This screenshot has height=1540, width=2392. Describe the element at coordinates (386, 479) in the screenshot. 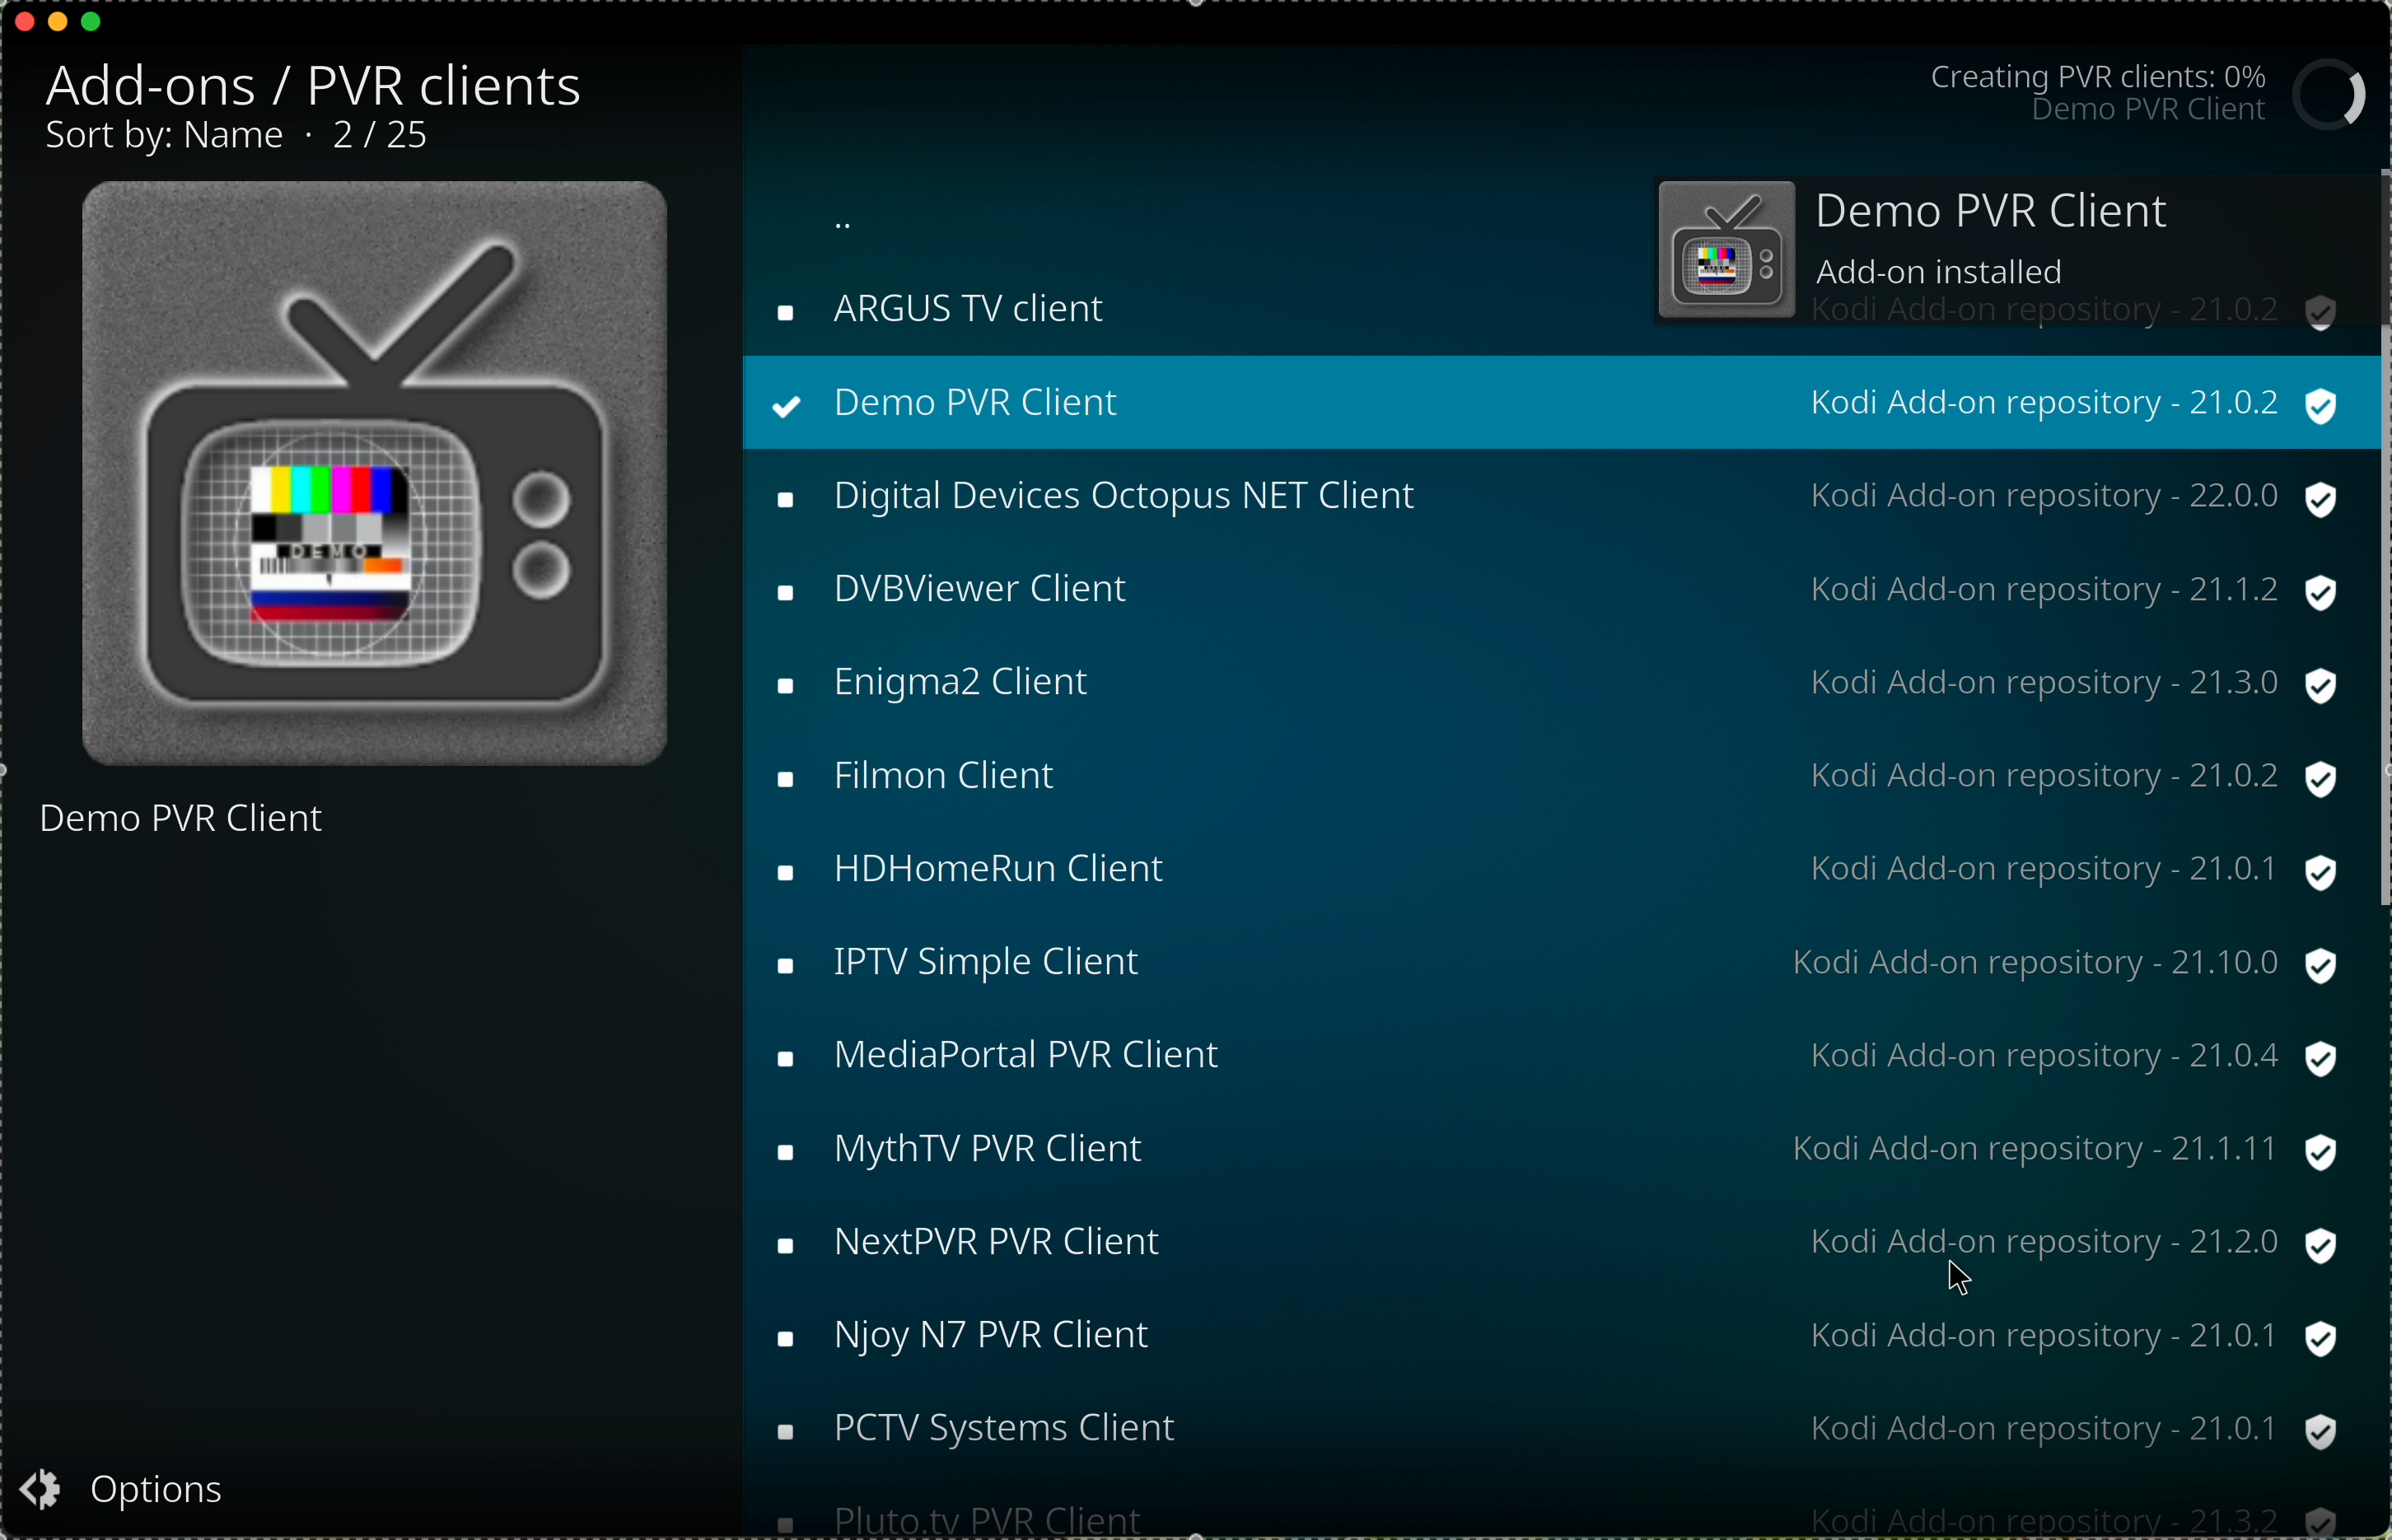

I see `LOGO` at that location.